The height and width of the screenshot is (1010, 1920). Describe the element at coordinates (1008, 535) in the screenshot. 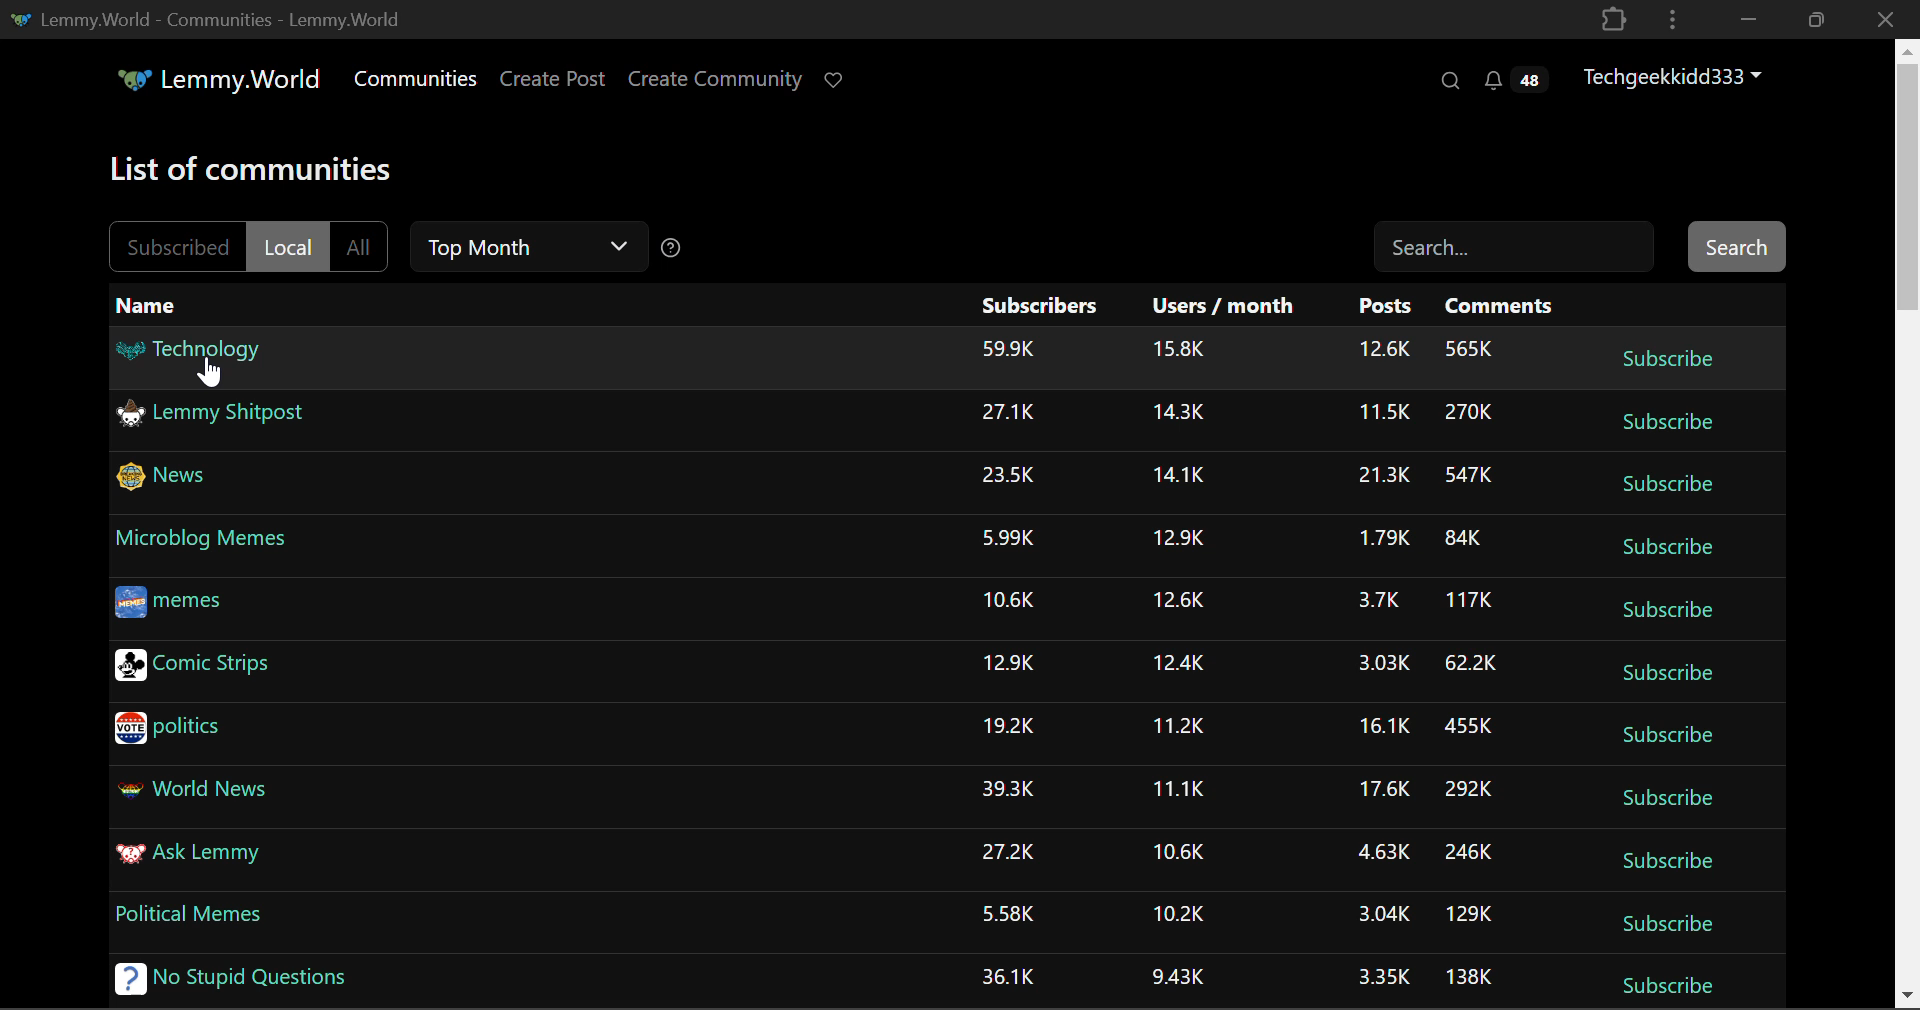

I see `Amount ` at that location.